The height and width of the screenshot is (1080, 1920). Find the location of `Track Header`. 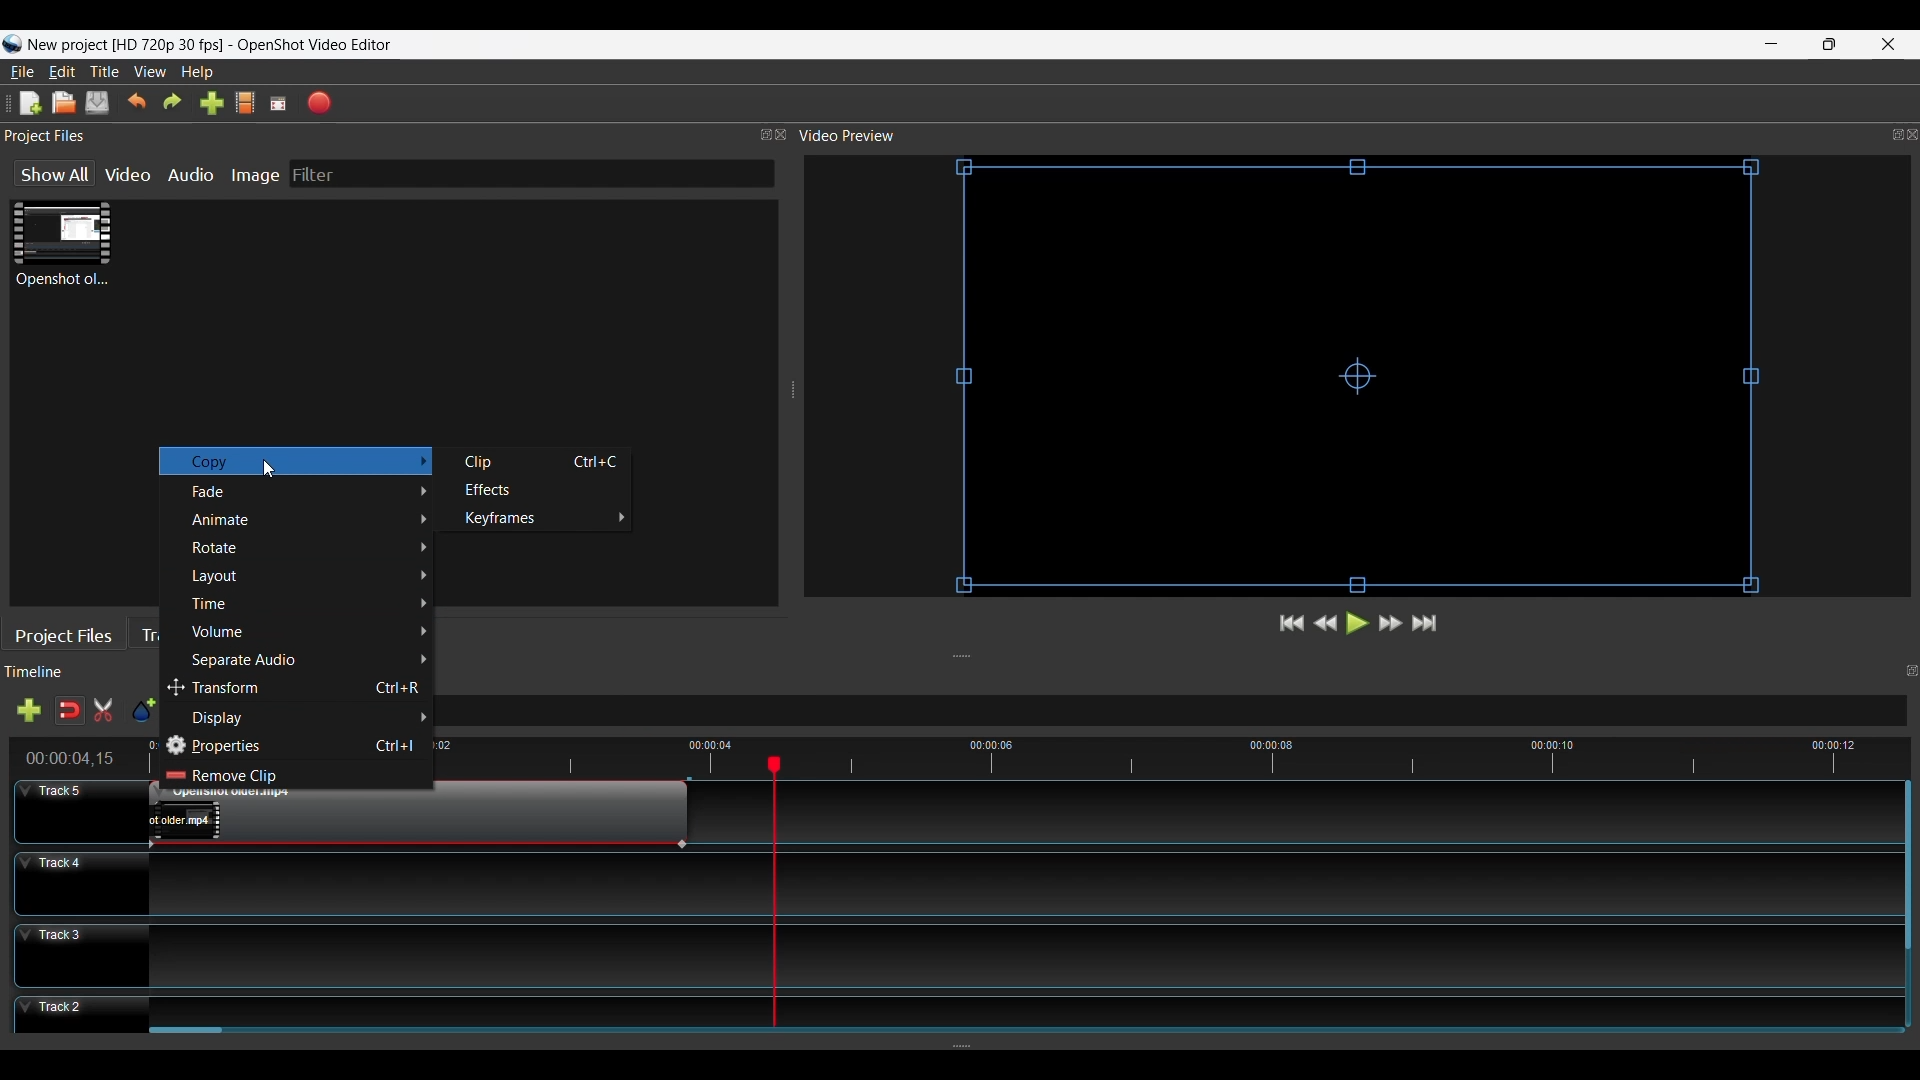

Track Header is located at coordinates (80, 810).